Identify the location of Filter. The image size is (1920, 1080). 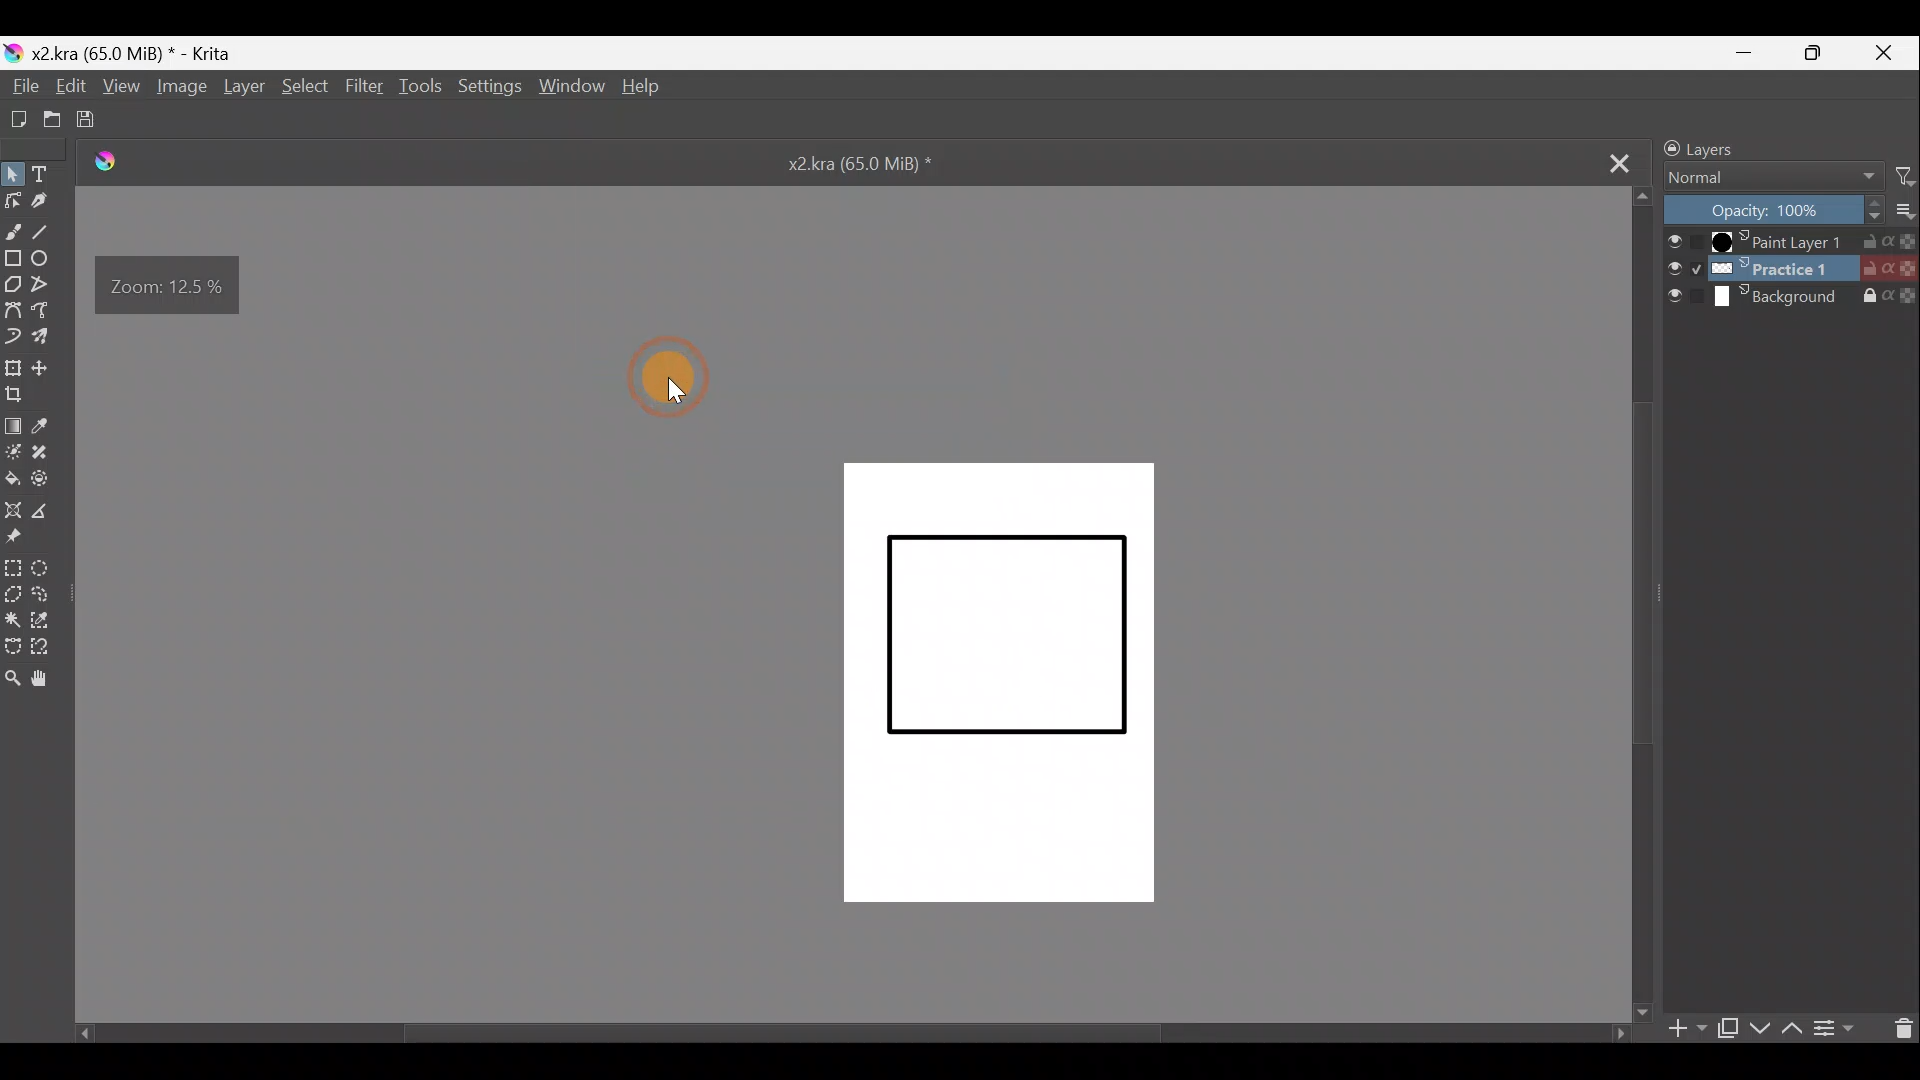
(365, 85).